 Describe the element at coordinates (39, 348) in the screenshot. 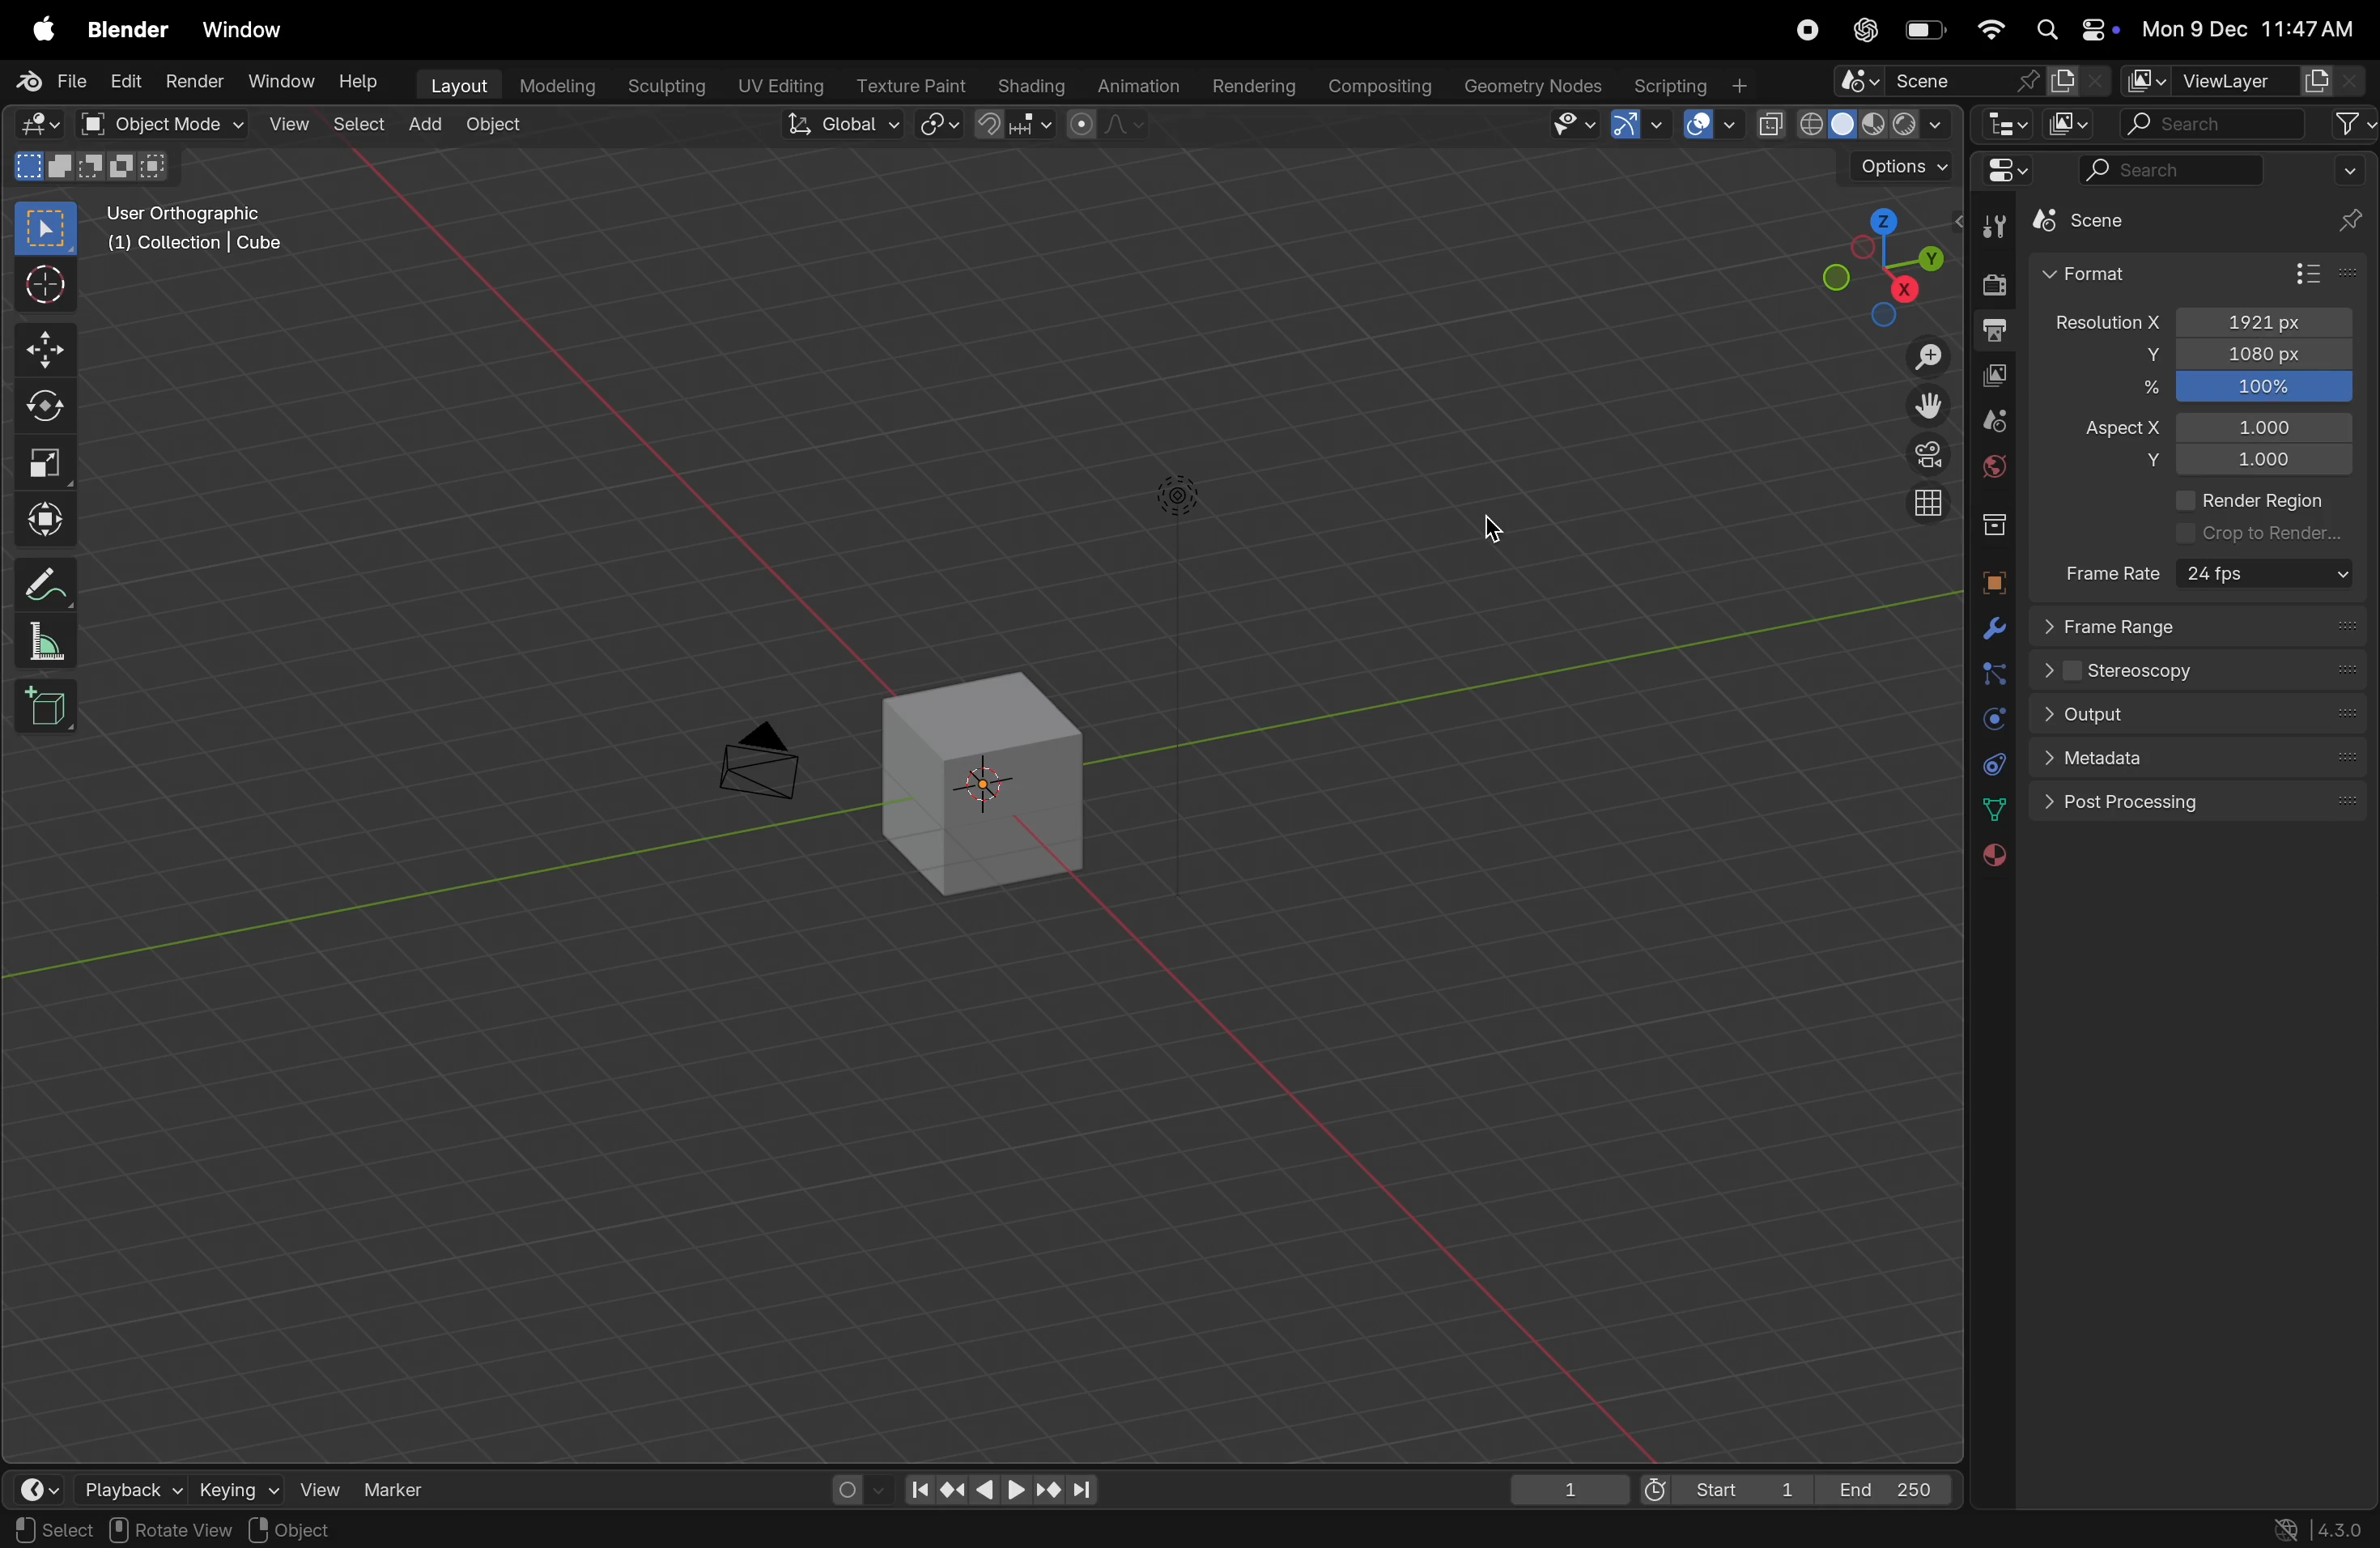

I see `move` at that location.